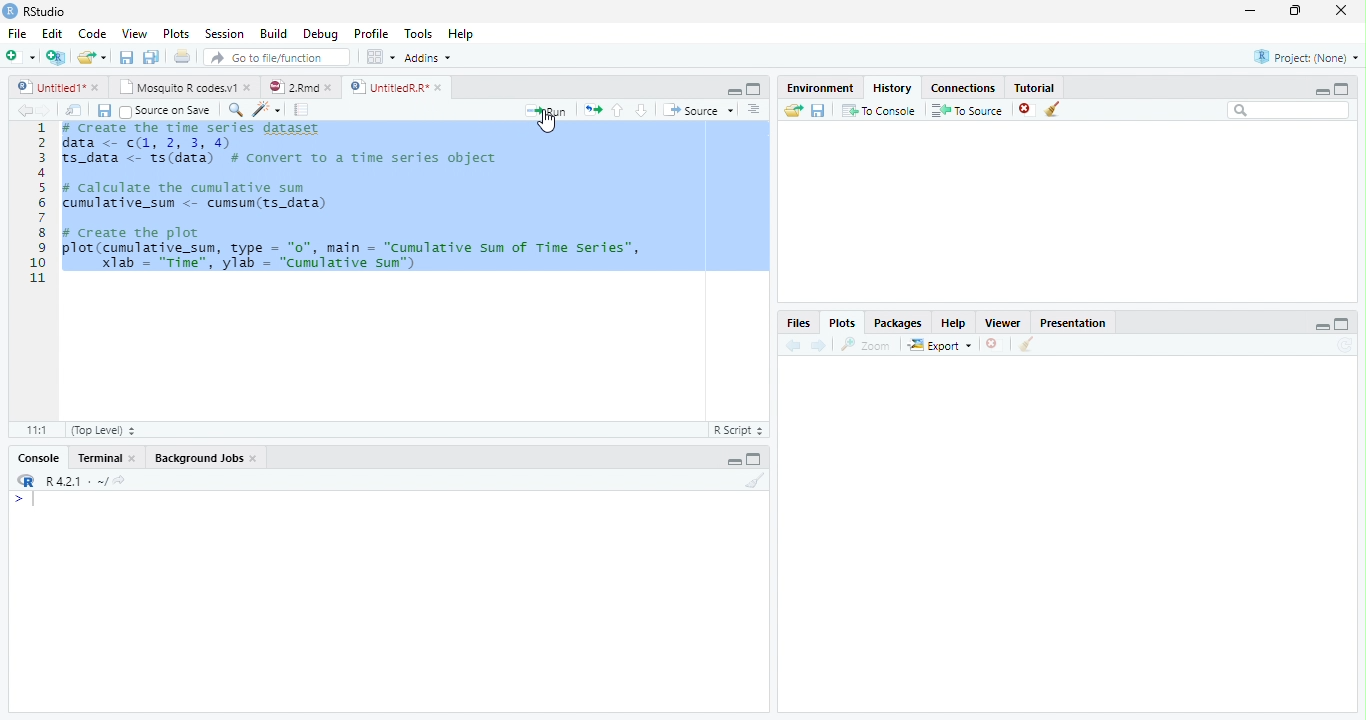 This screenshot has height=720, width=1366. Describe the element at coordinates (617, 111) in the screenshot. I see `Go to the previous section` at that location.